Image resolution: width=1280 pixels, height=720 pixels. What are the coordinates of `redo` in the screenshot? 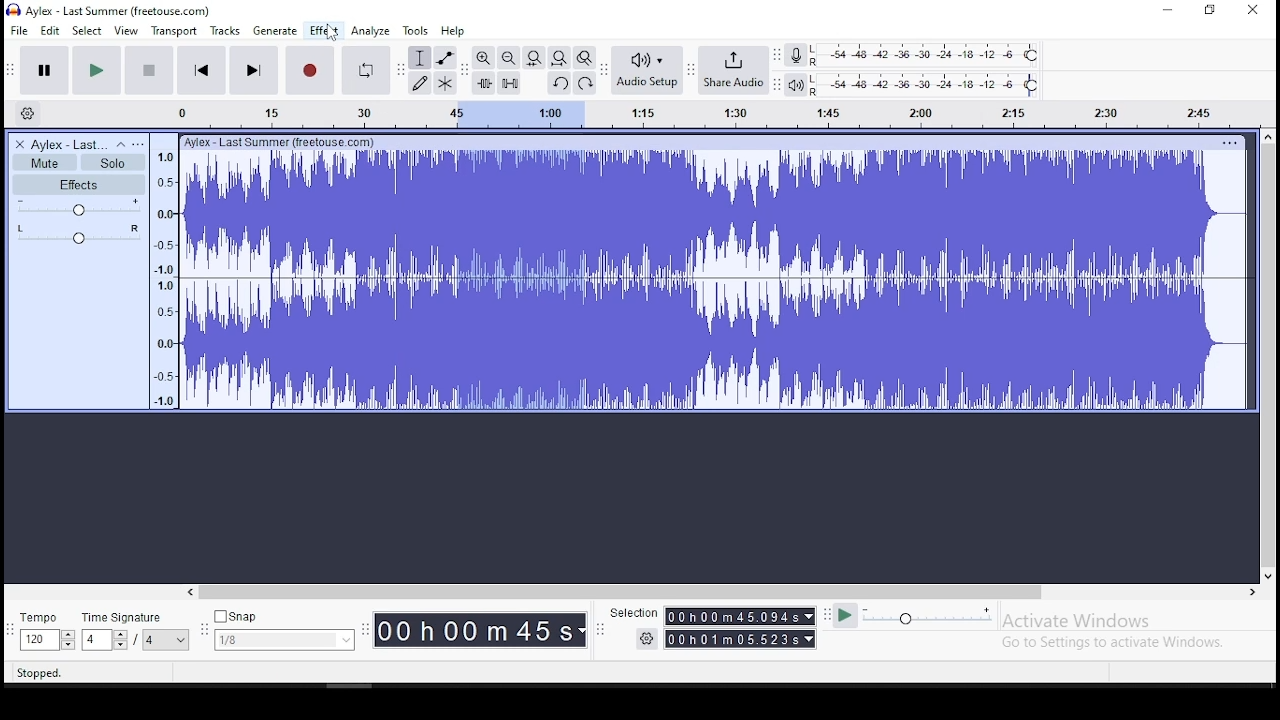 It's located at (586, 82).